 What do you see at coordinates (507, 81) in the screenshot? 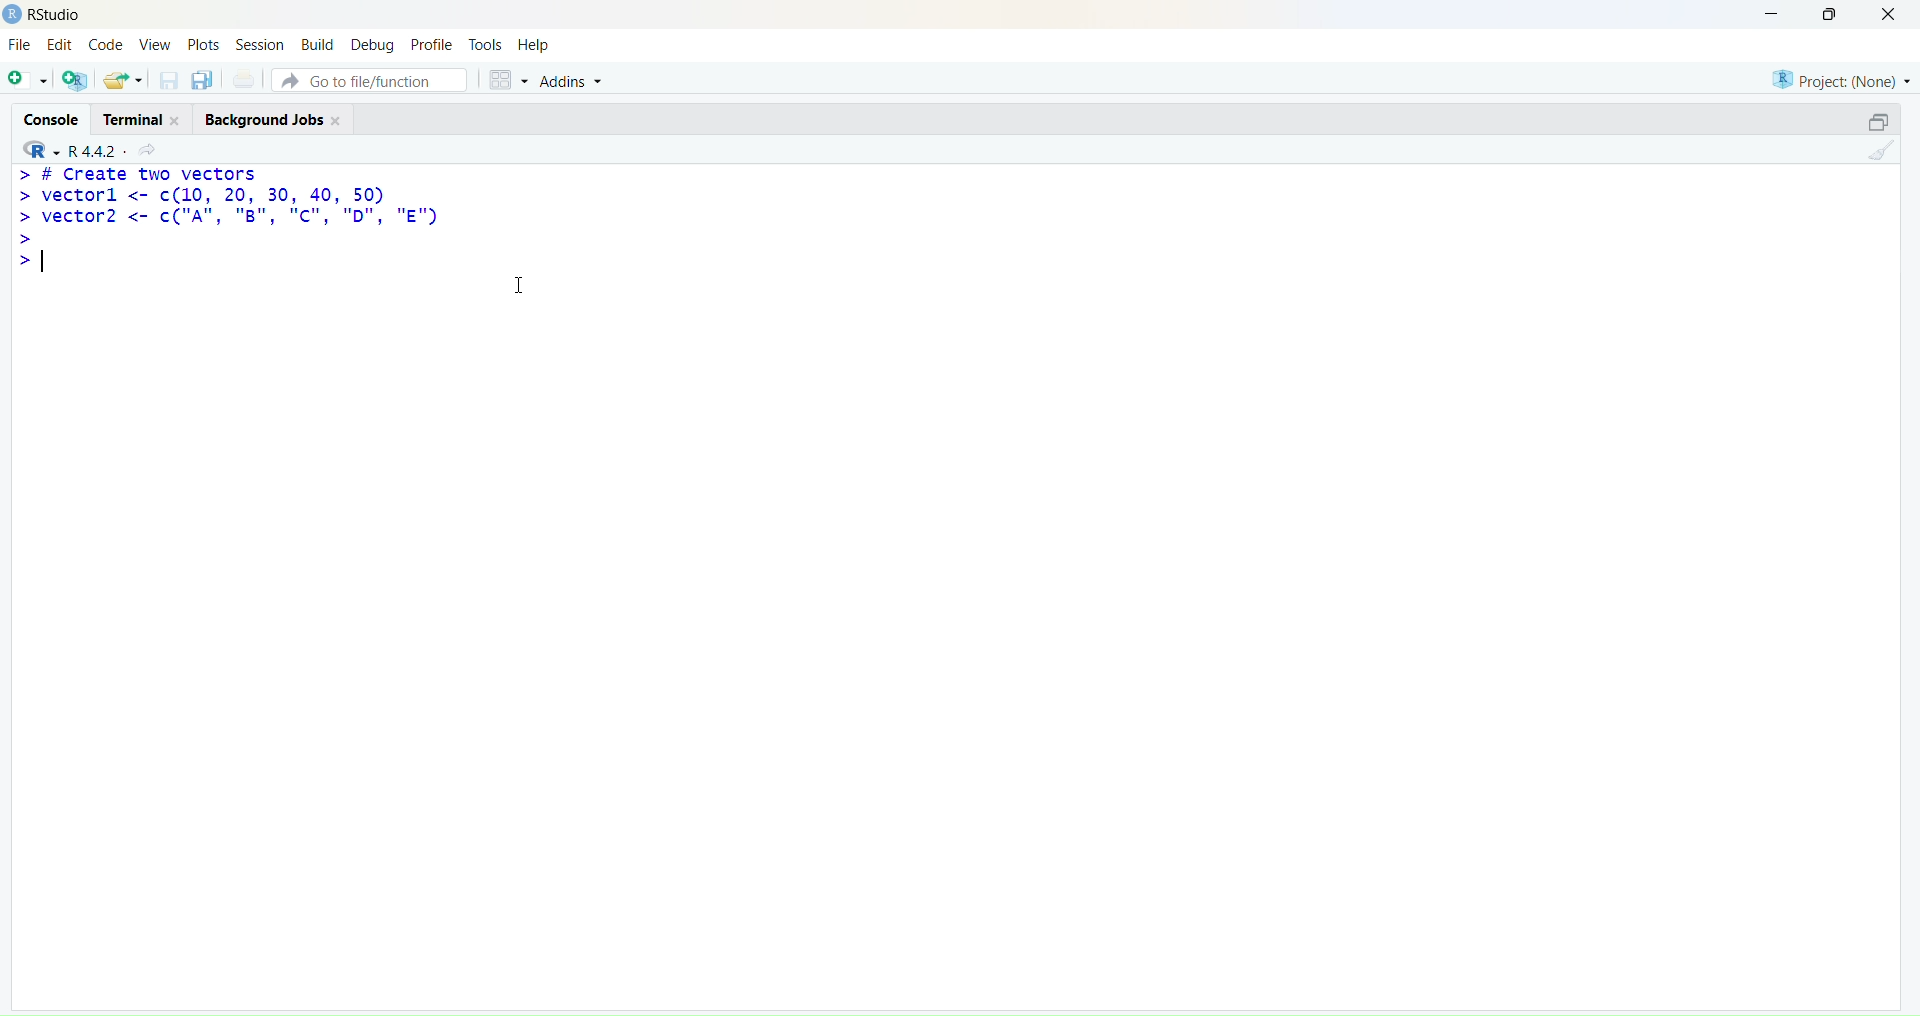
I see `workspace panes` at bounding box center [507, 81].